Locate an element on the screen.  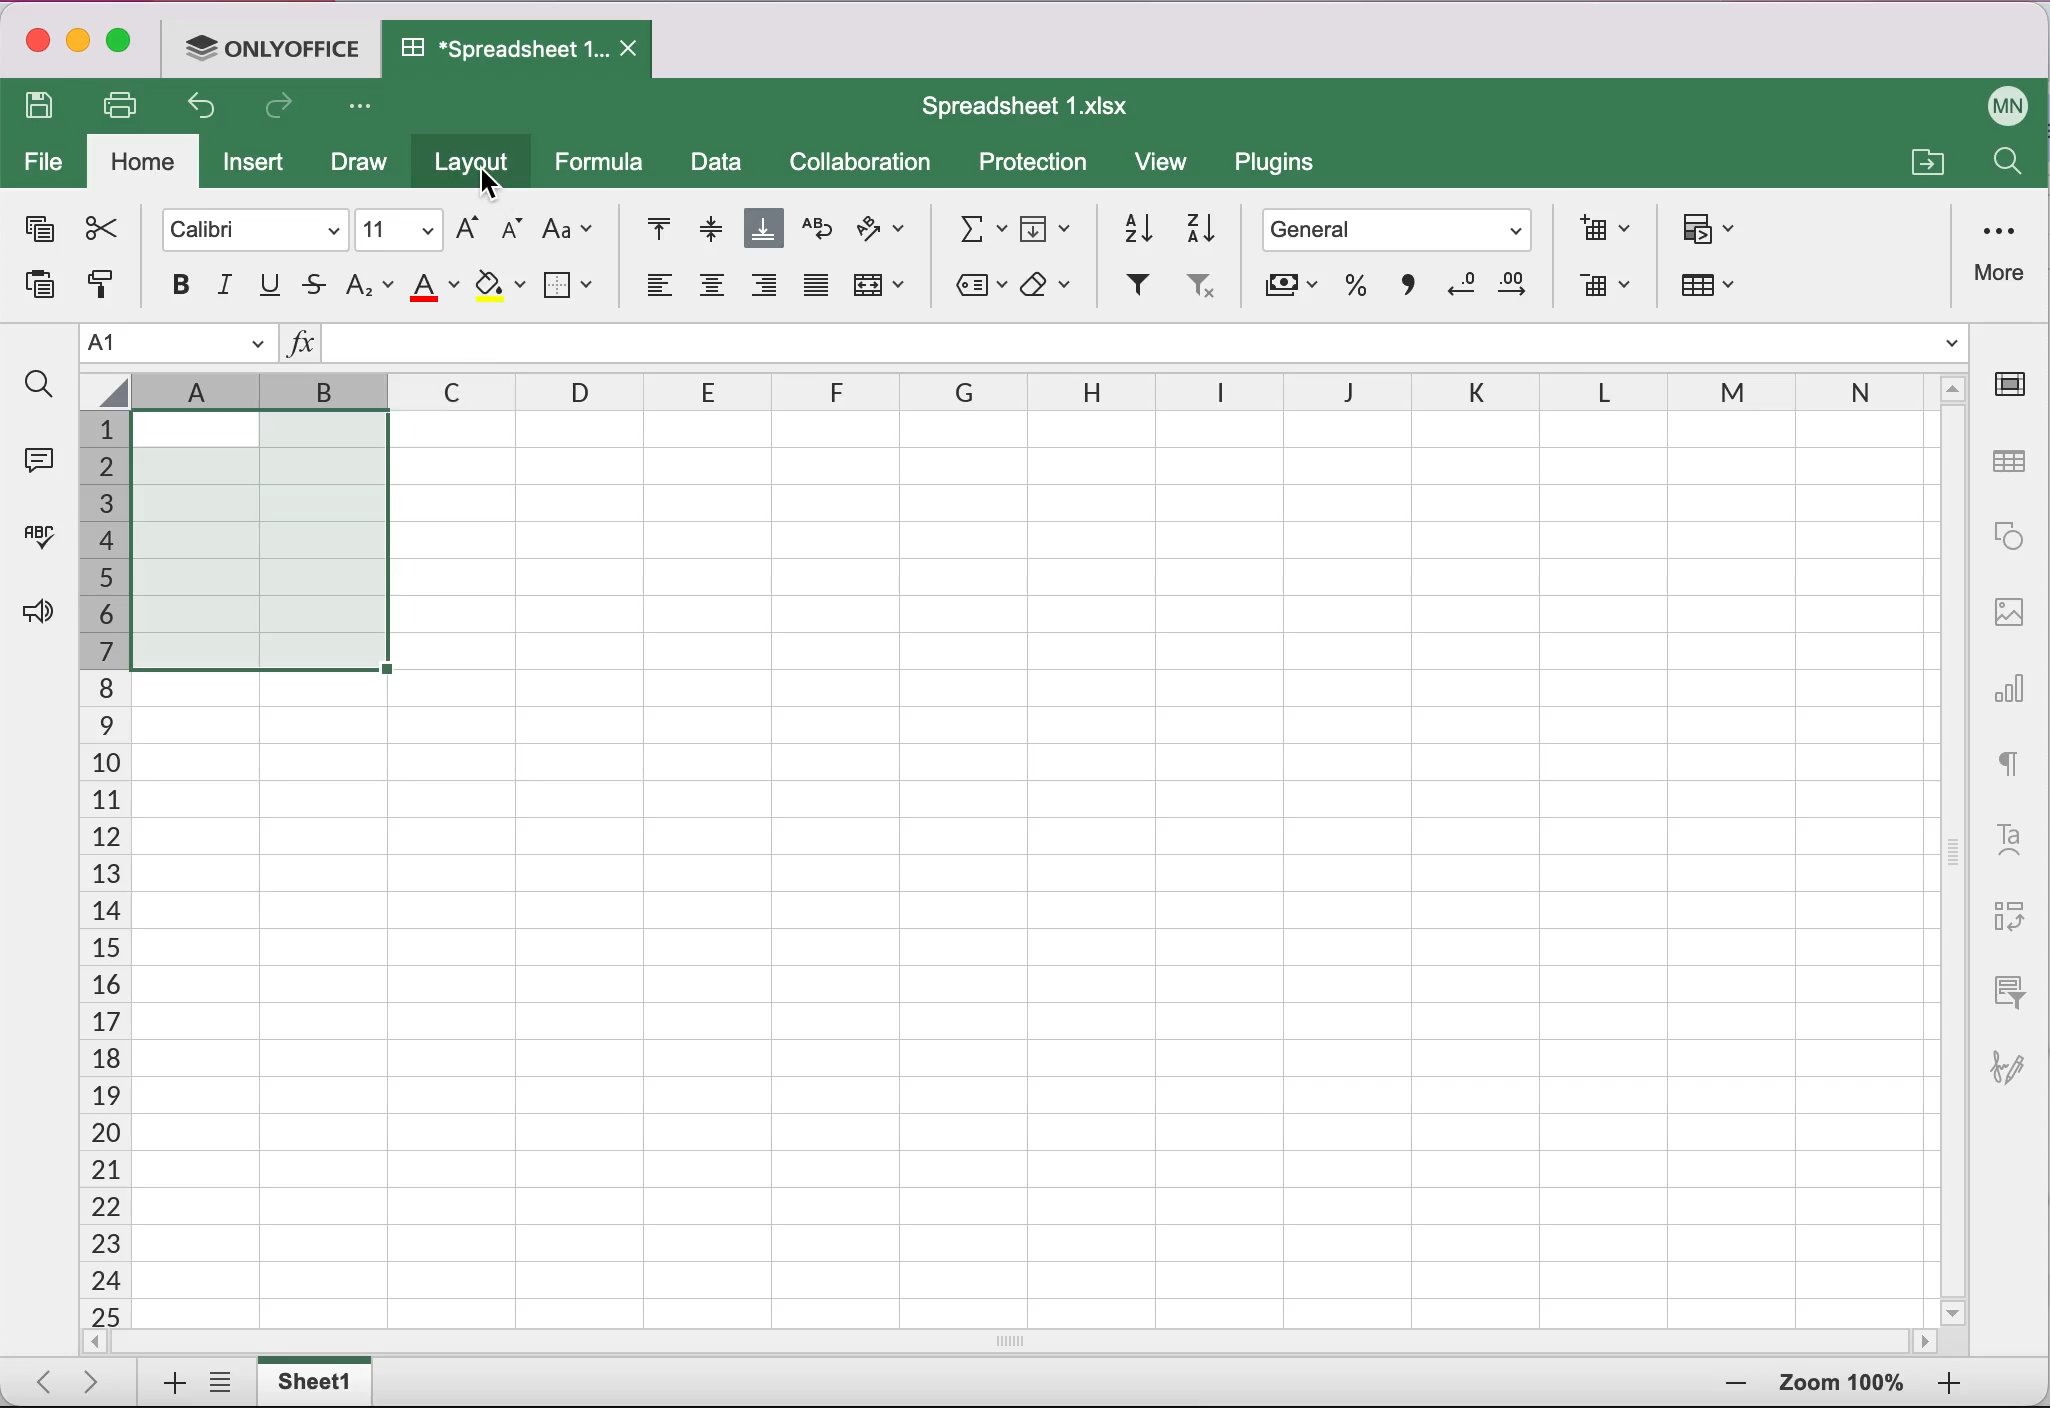
striketrough is located at coordinates (314, 286).